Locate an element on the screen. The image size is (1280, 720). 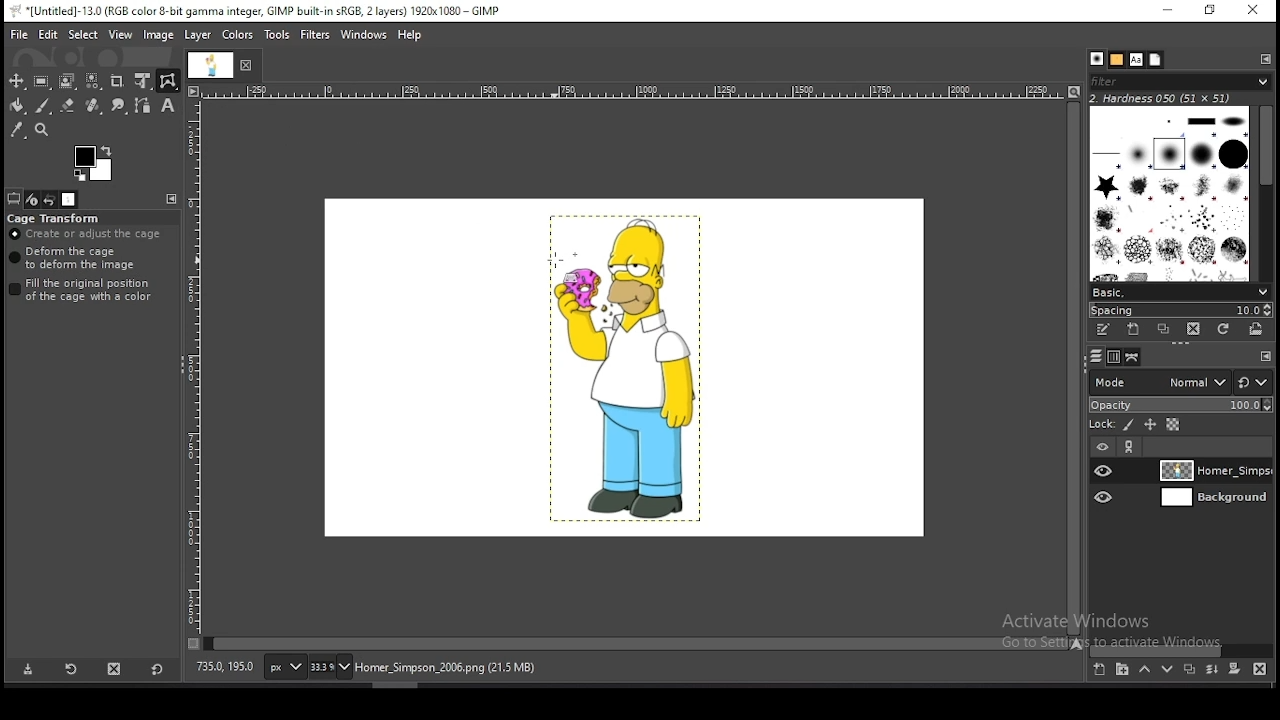
mouse pointer is located at coordinates (551, 260).